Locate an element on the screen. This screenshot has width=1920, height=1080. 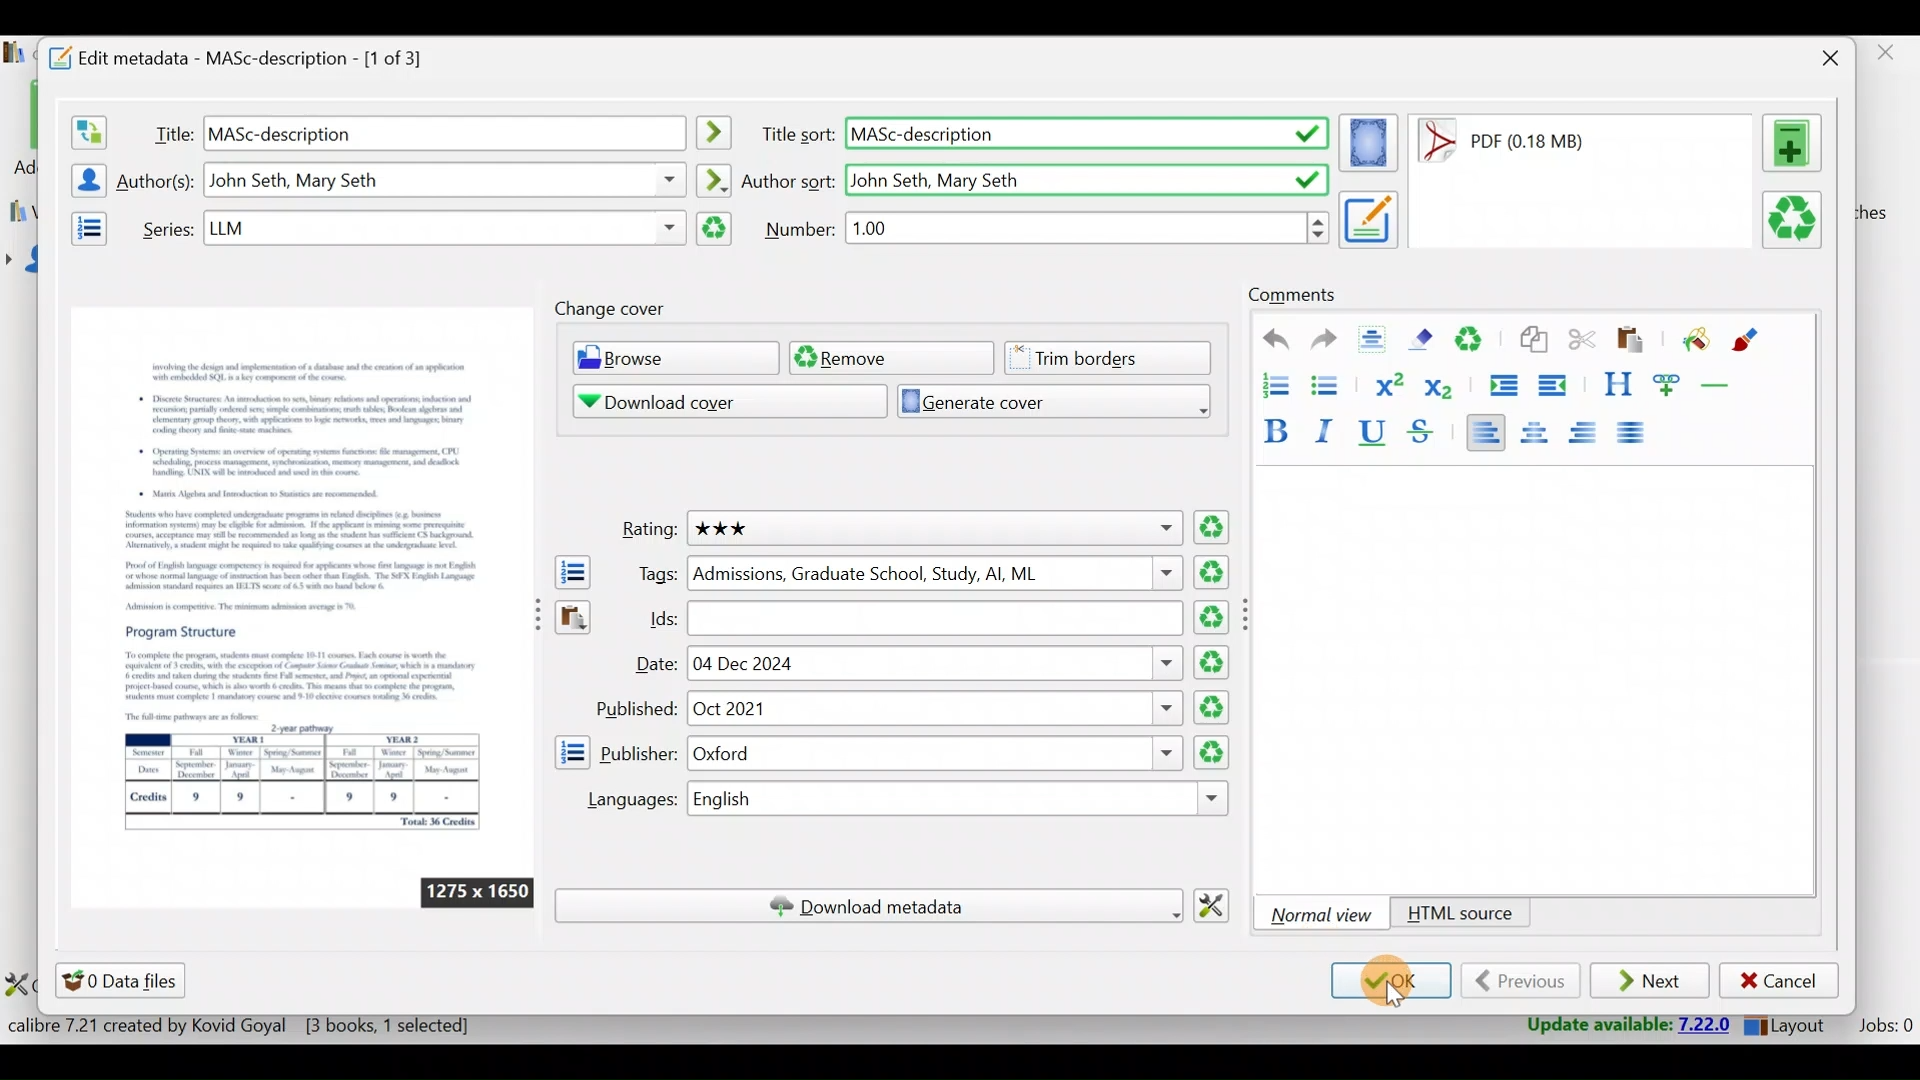
Close is located at coordinates (1825, 58).